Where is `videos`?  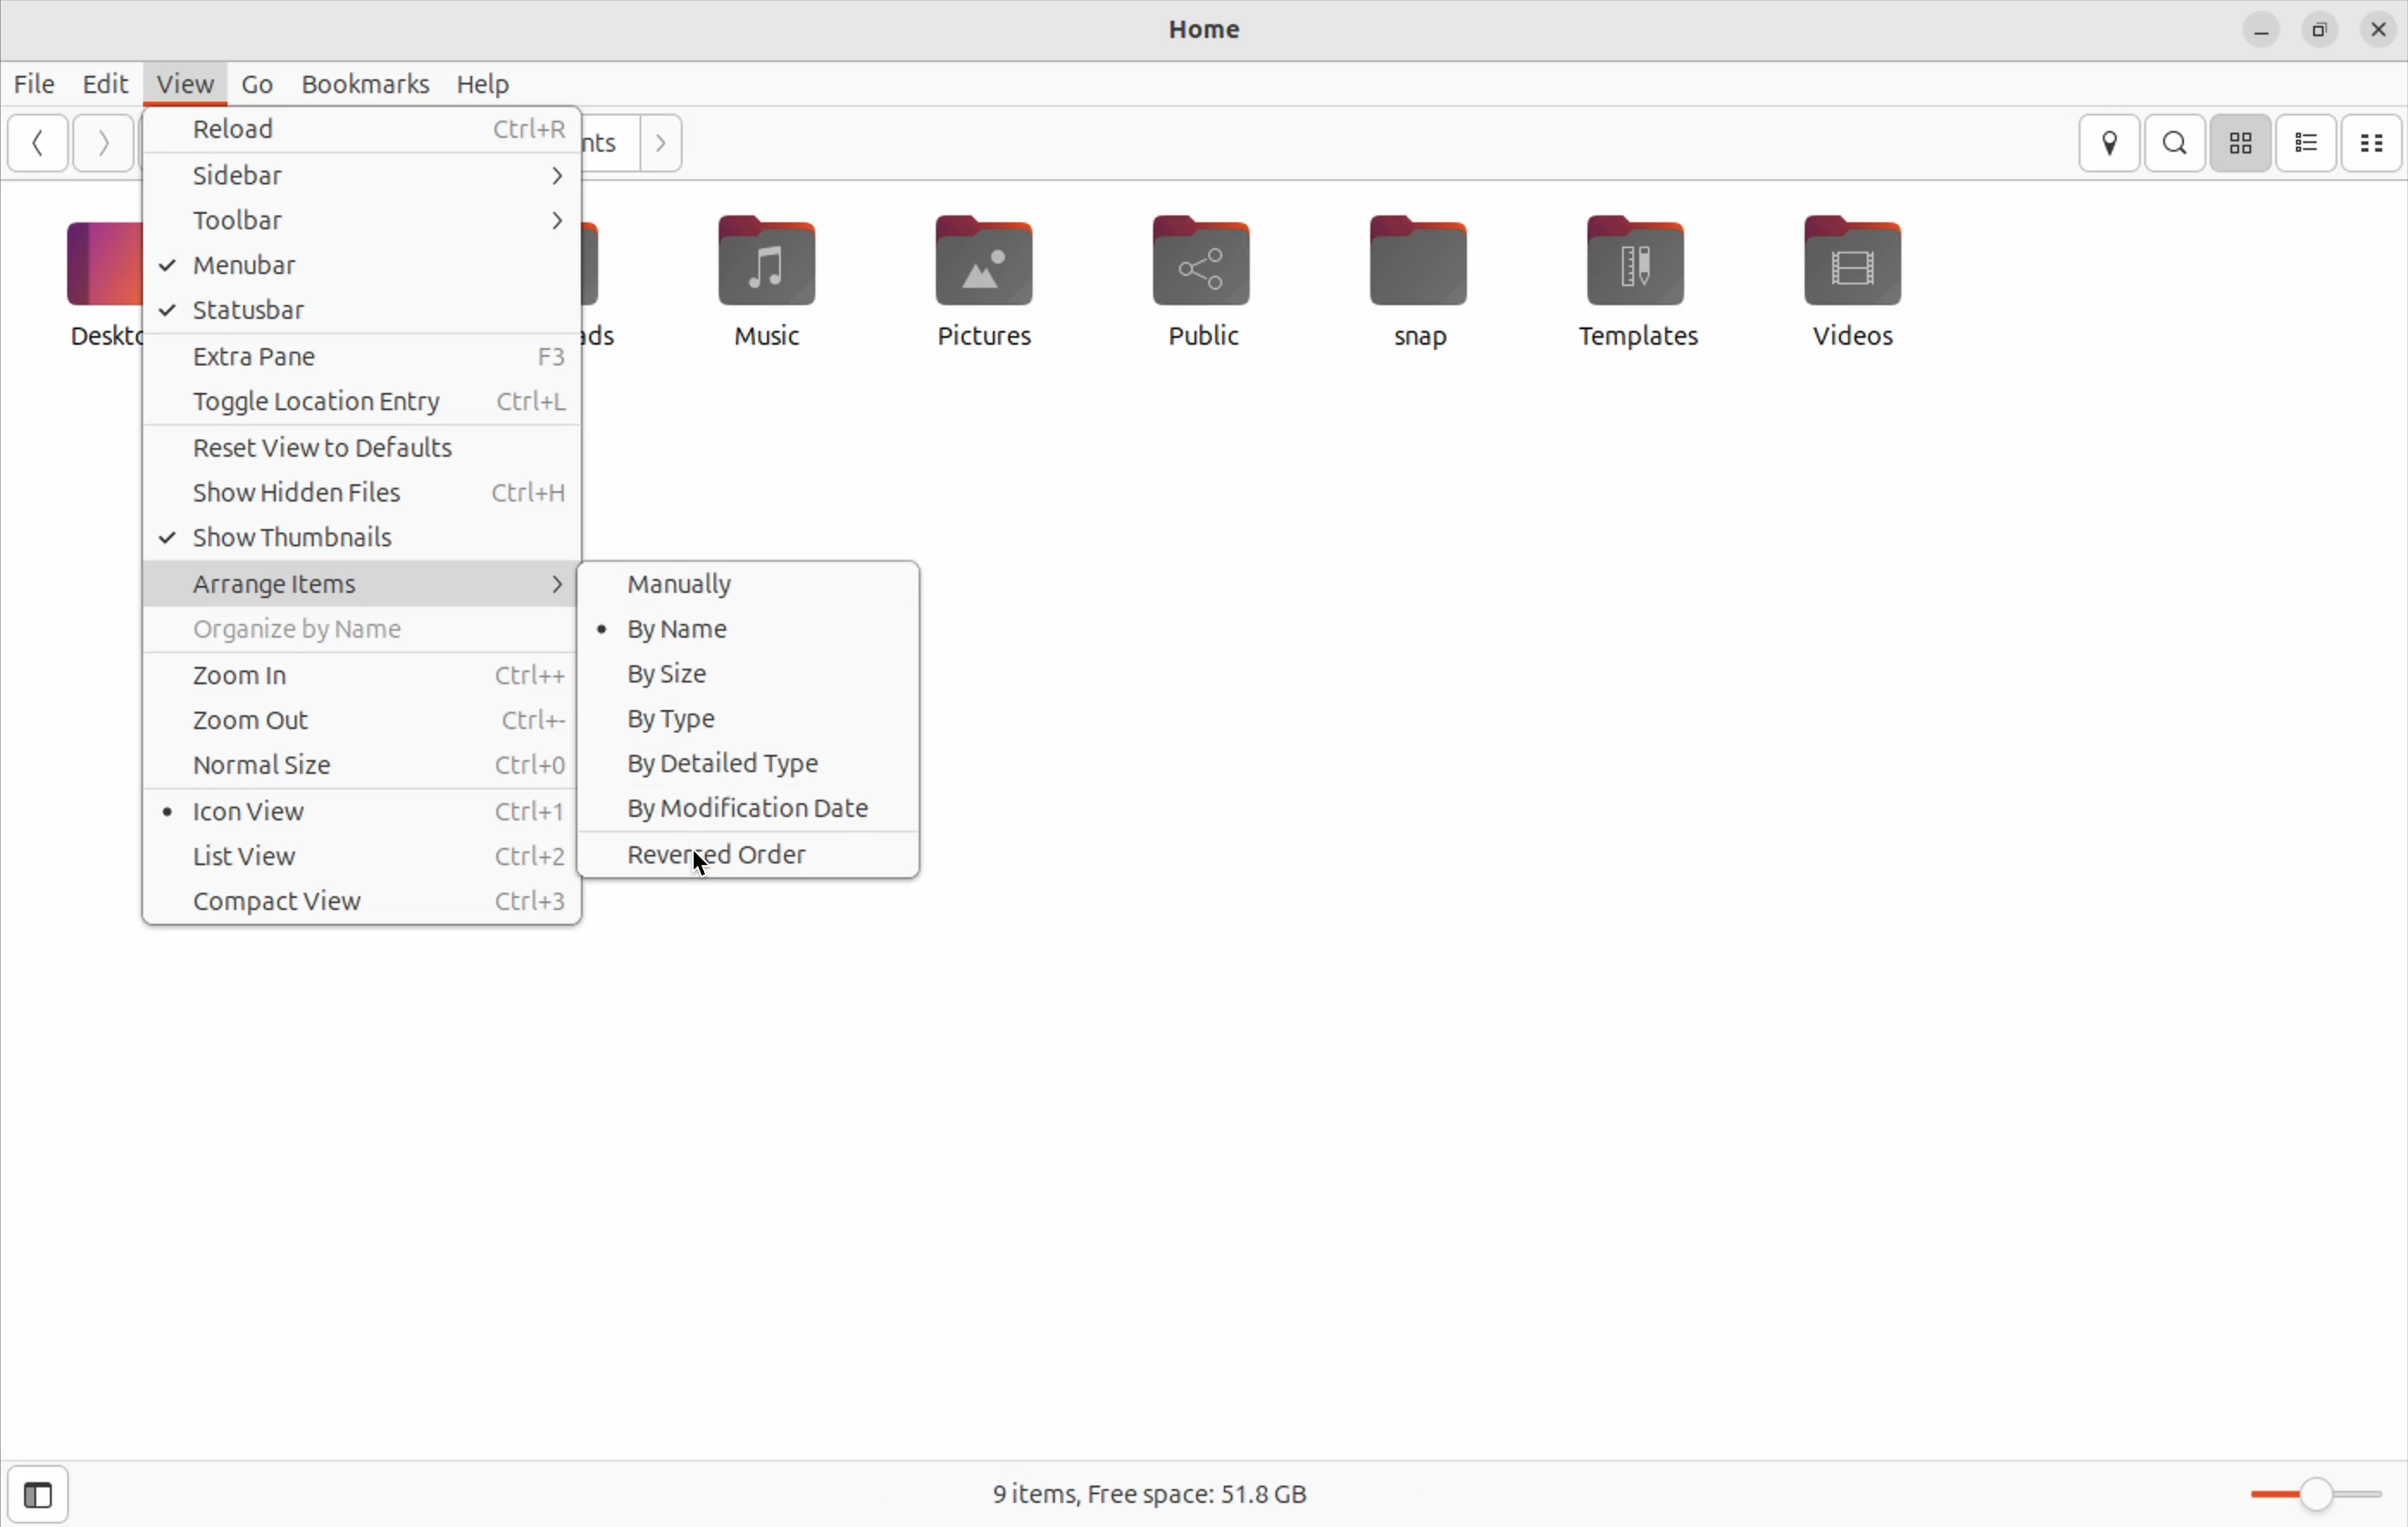
videos is located at coordinates (1868, 279).